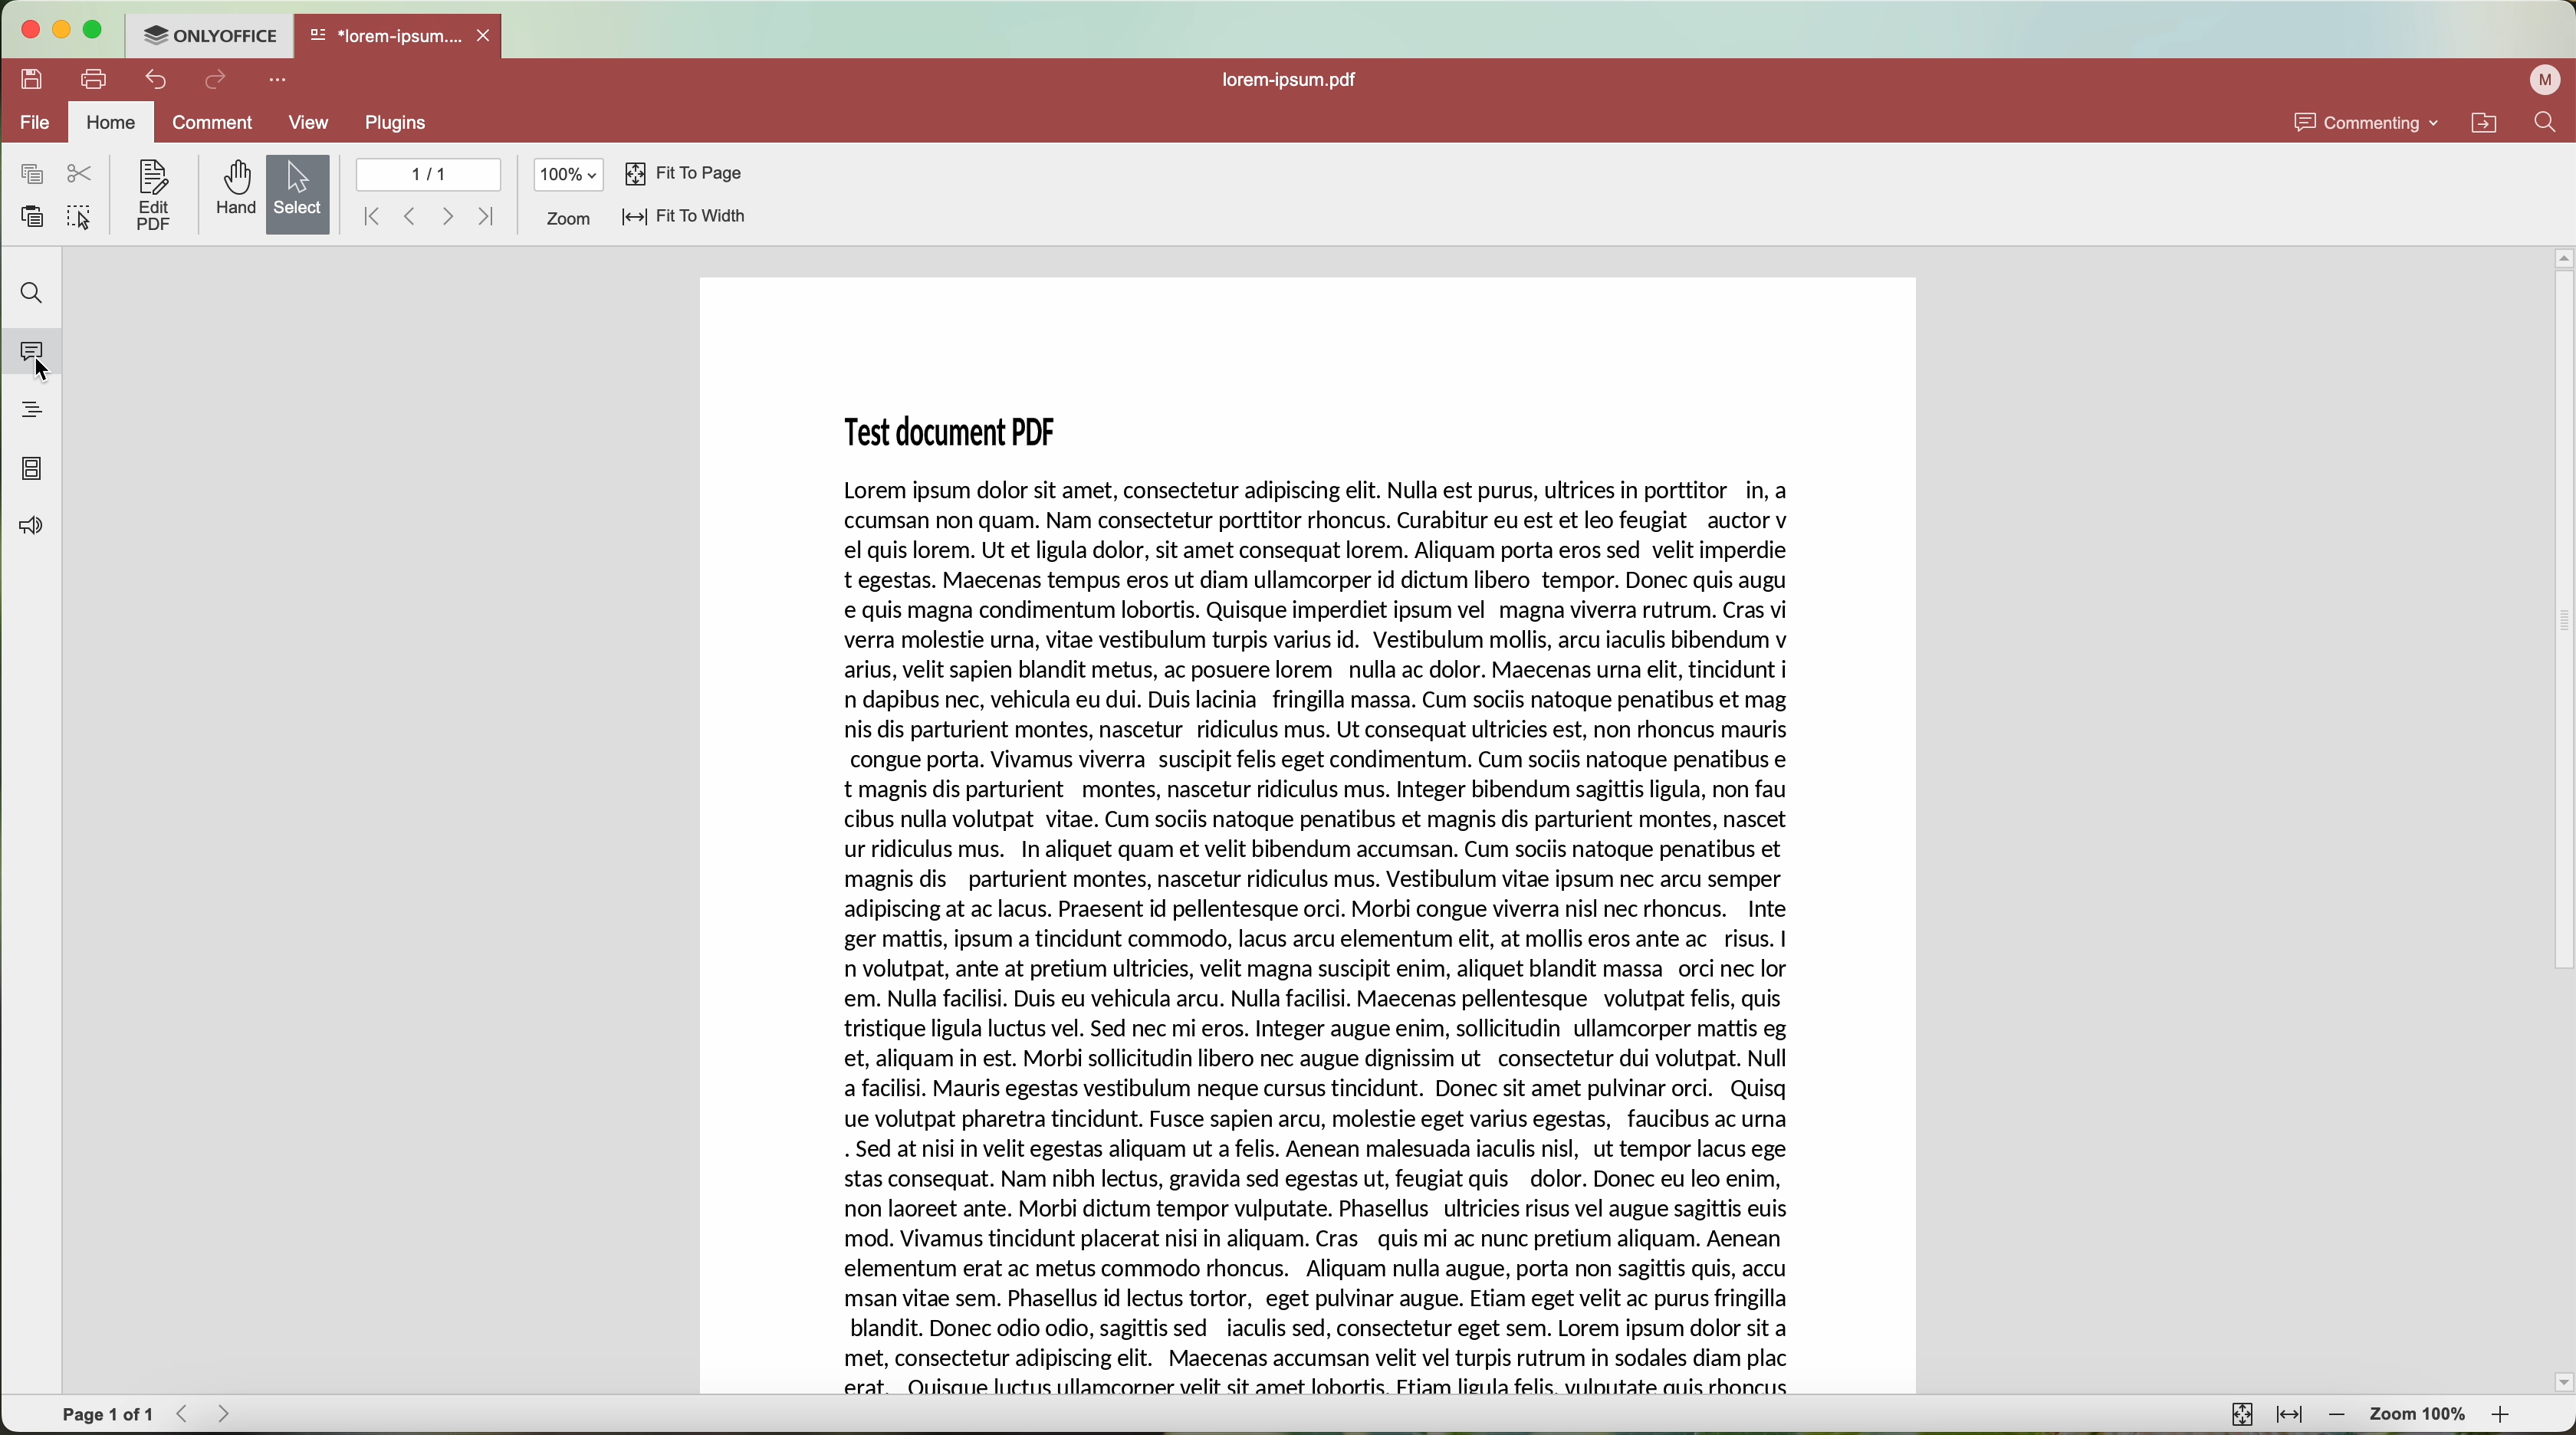 The height and width of the screenshot is (1435, 2576). Describe the element at coordinates (2368, 122) in the screenshot. I see `commenting` at that location.